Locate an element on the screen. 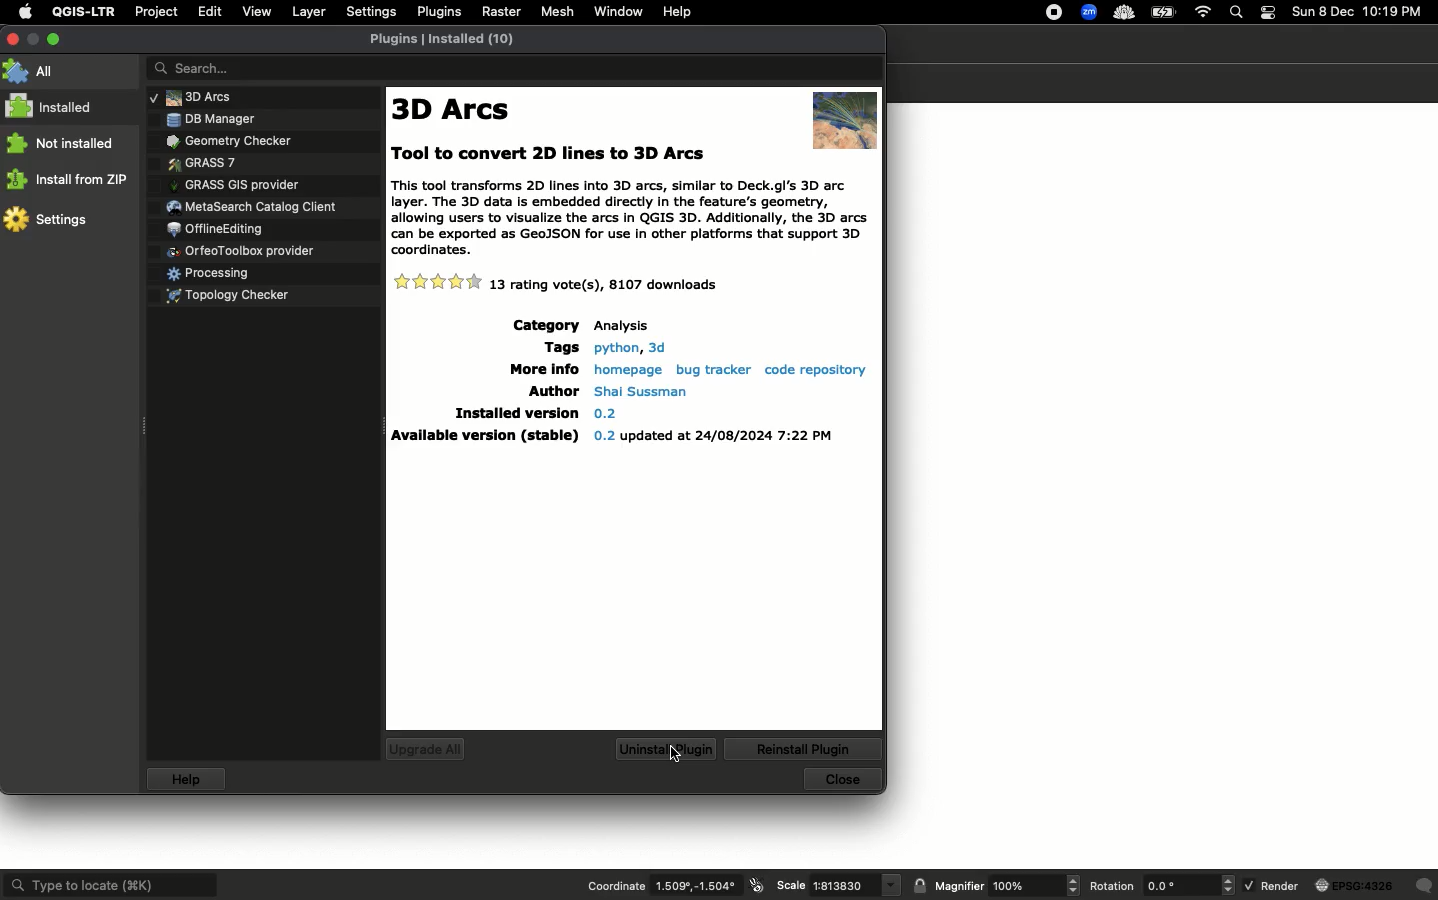  Project is located at coordinates (155, 11).